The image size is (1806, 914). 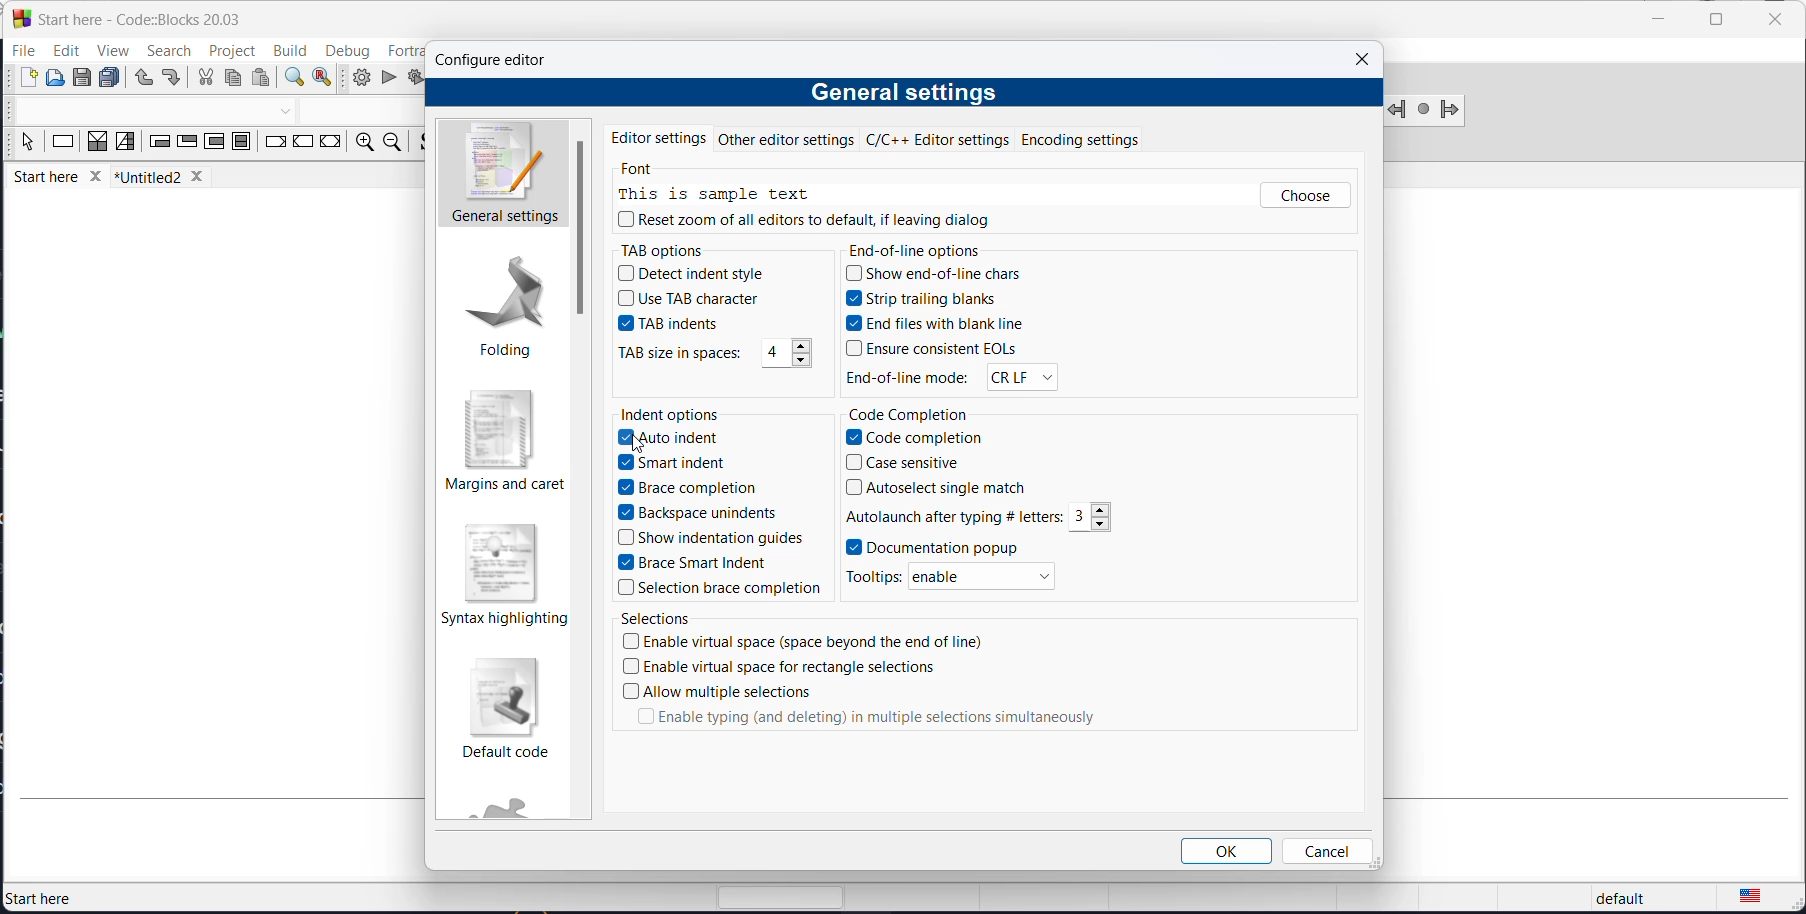 I want to click on fortran, so click(x=404, y=50).